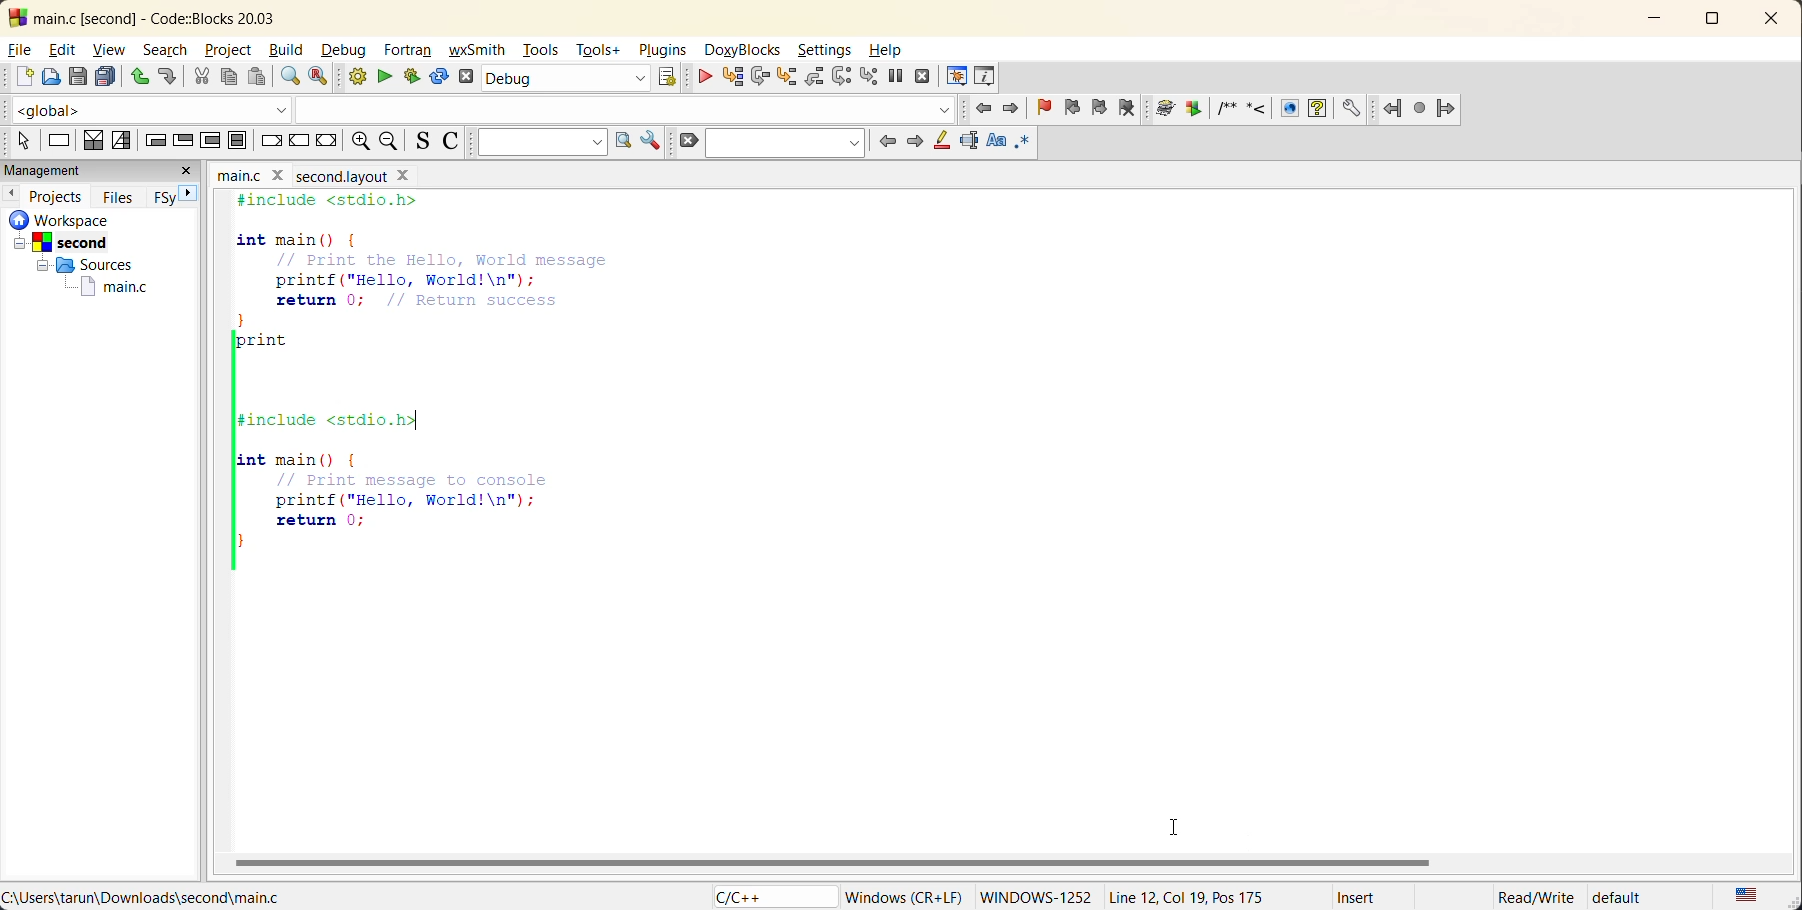  I want to click on wxsmith, so click(479, 51).